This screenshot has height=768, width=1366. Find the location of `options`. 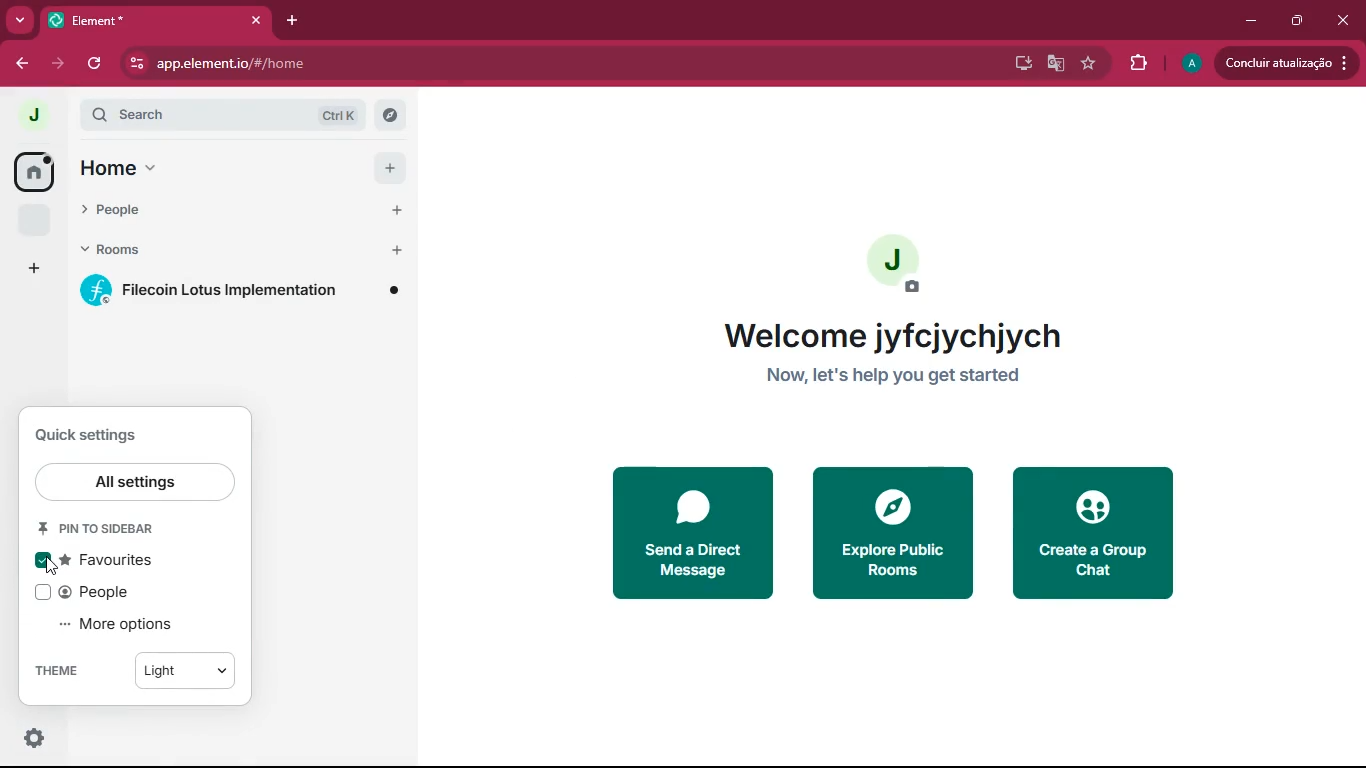

options is located at coordinates (28, 738).